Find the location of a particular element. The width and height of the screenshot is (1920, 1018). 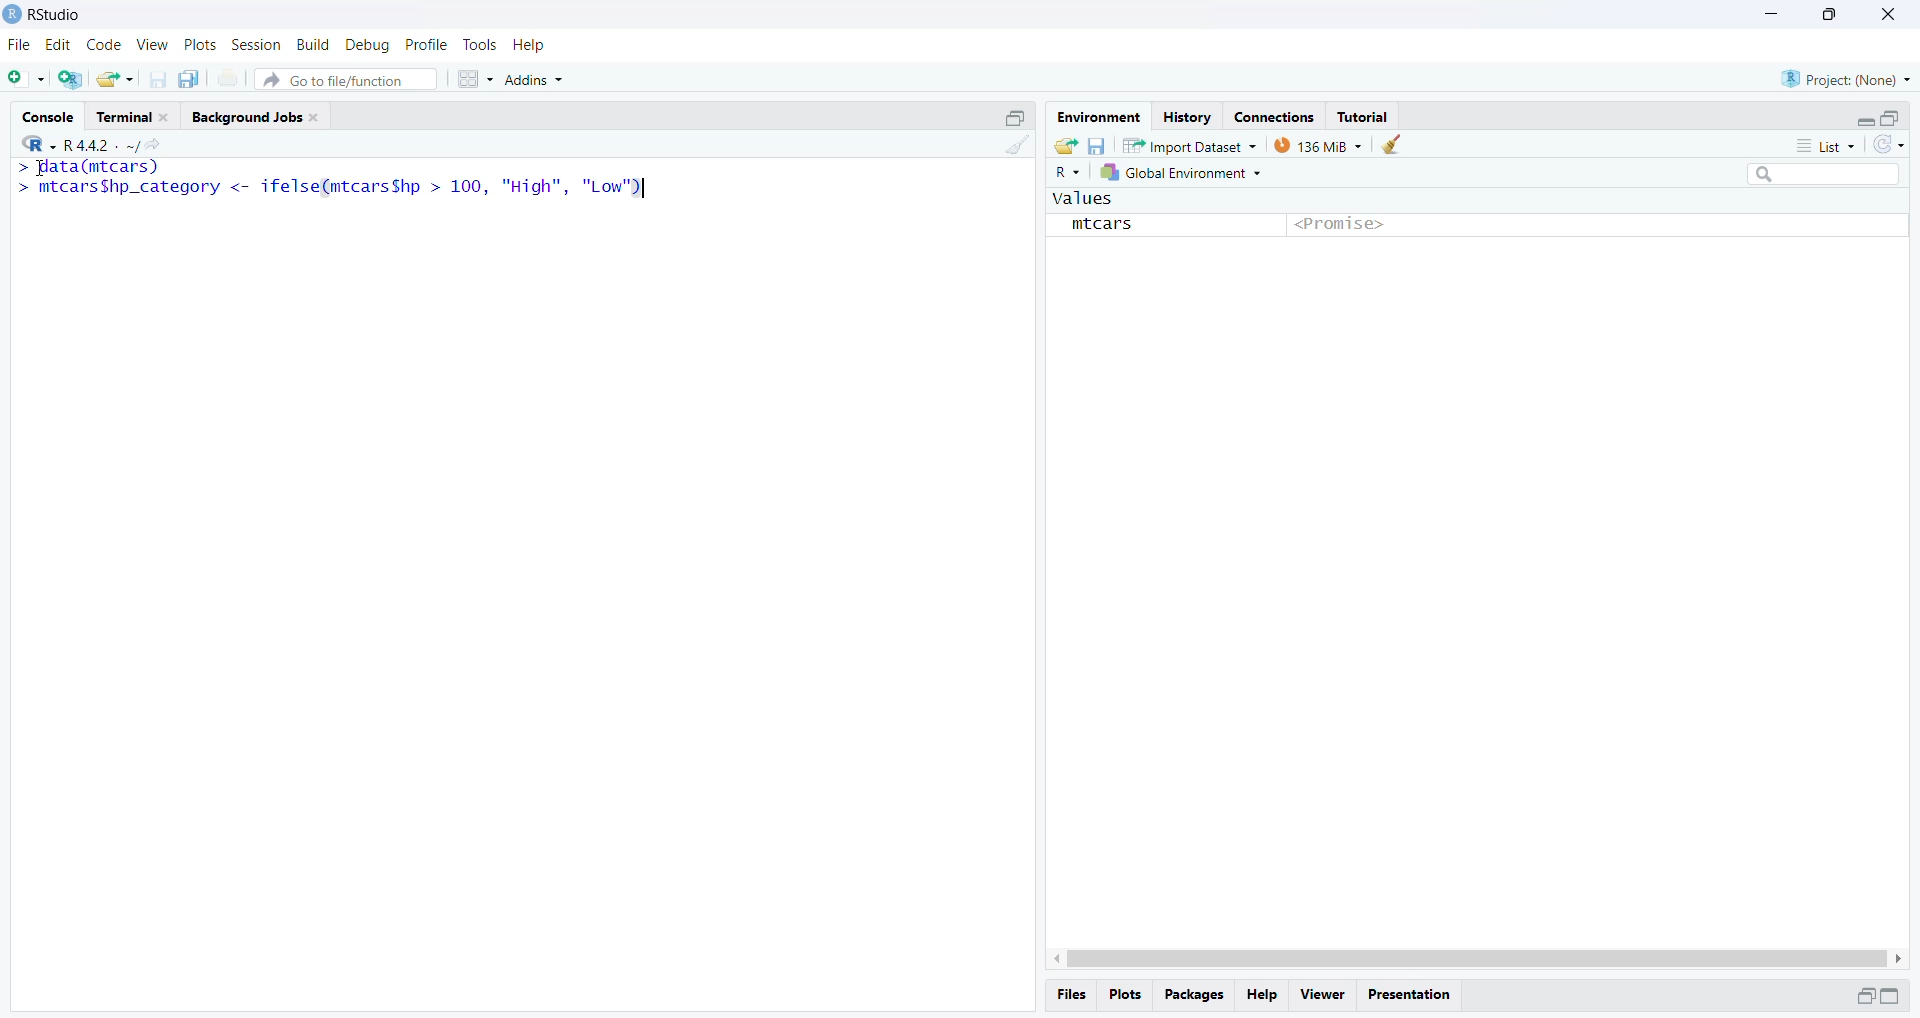

Packages is located at coordinates (1195, 996).